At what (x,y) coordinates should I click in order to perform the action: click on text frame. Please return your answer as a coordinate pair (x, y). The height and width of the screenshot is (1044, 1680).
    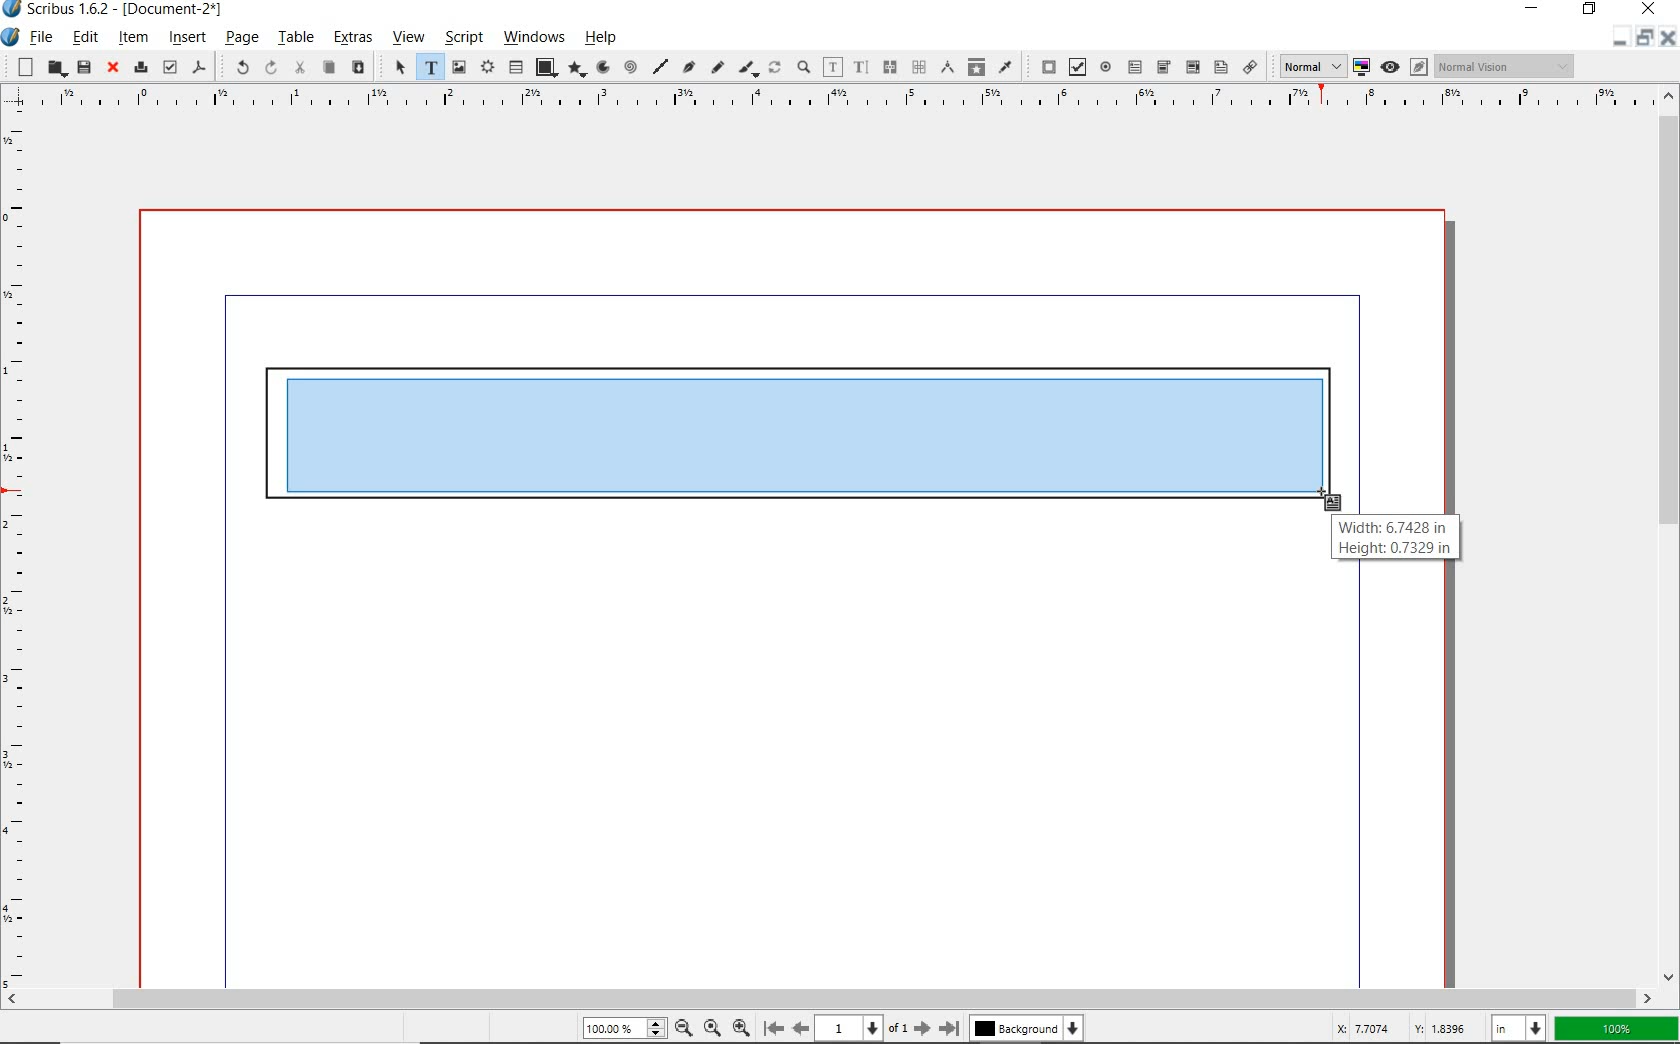
    Looking at the image, I should click on (431, 67).